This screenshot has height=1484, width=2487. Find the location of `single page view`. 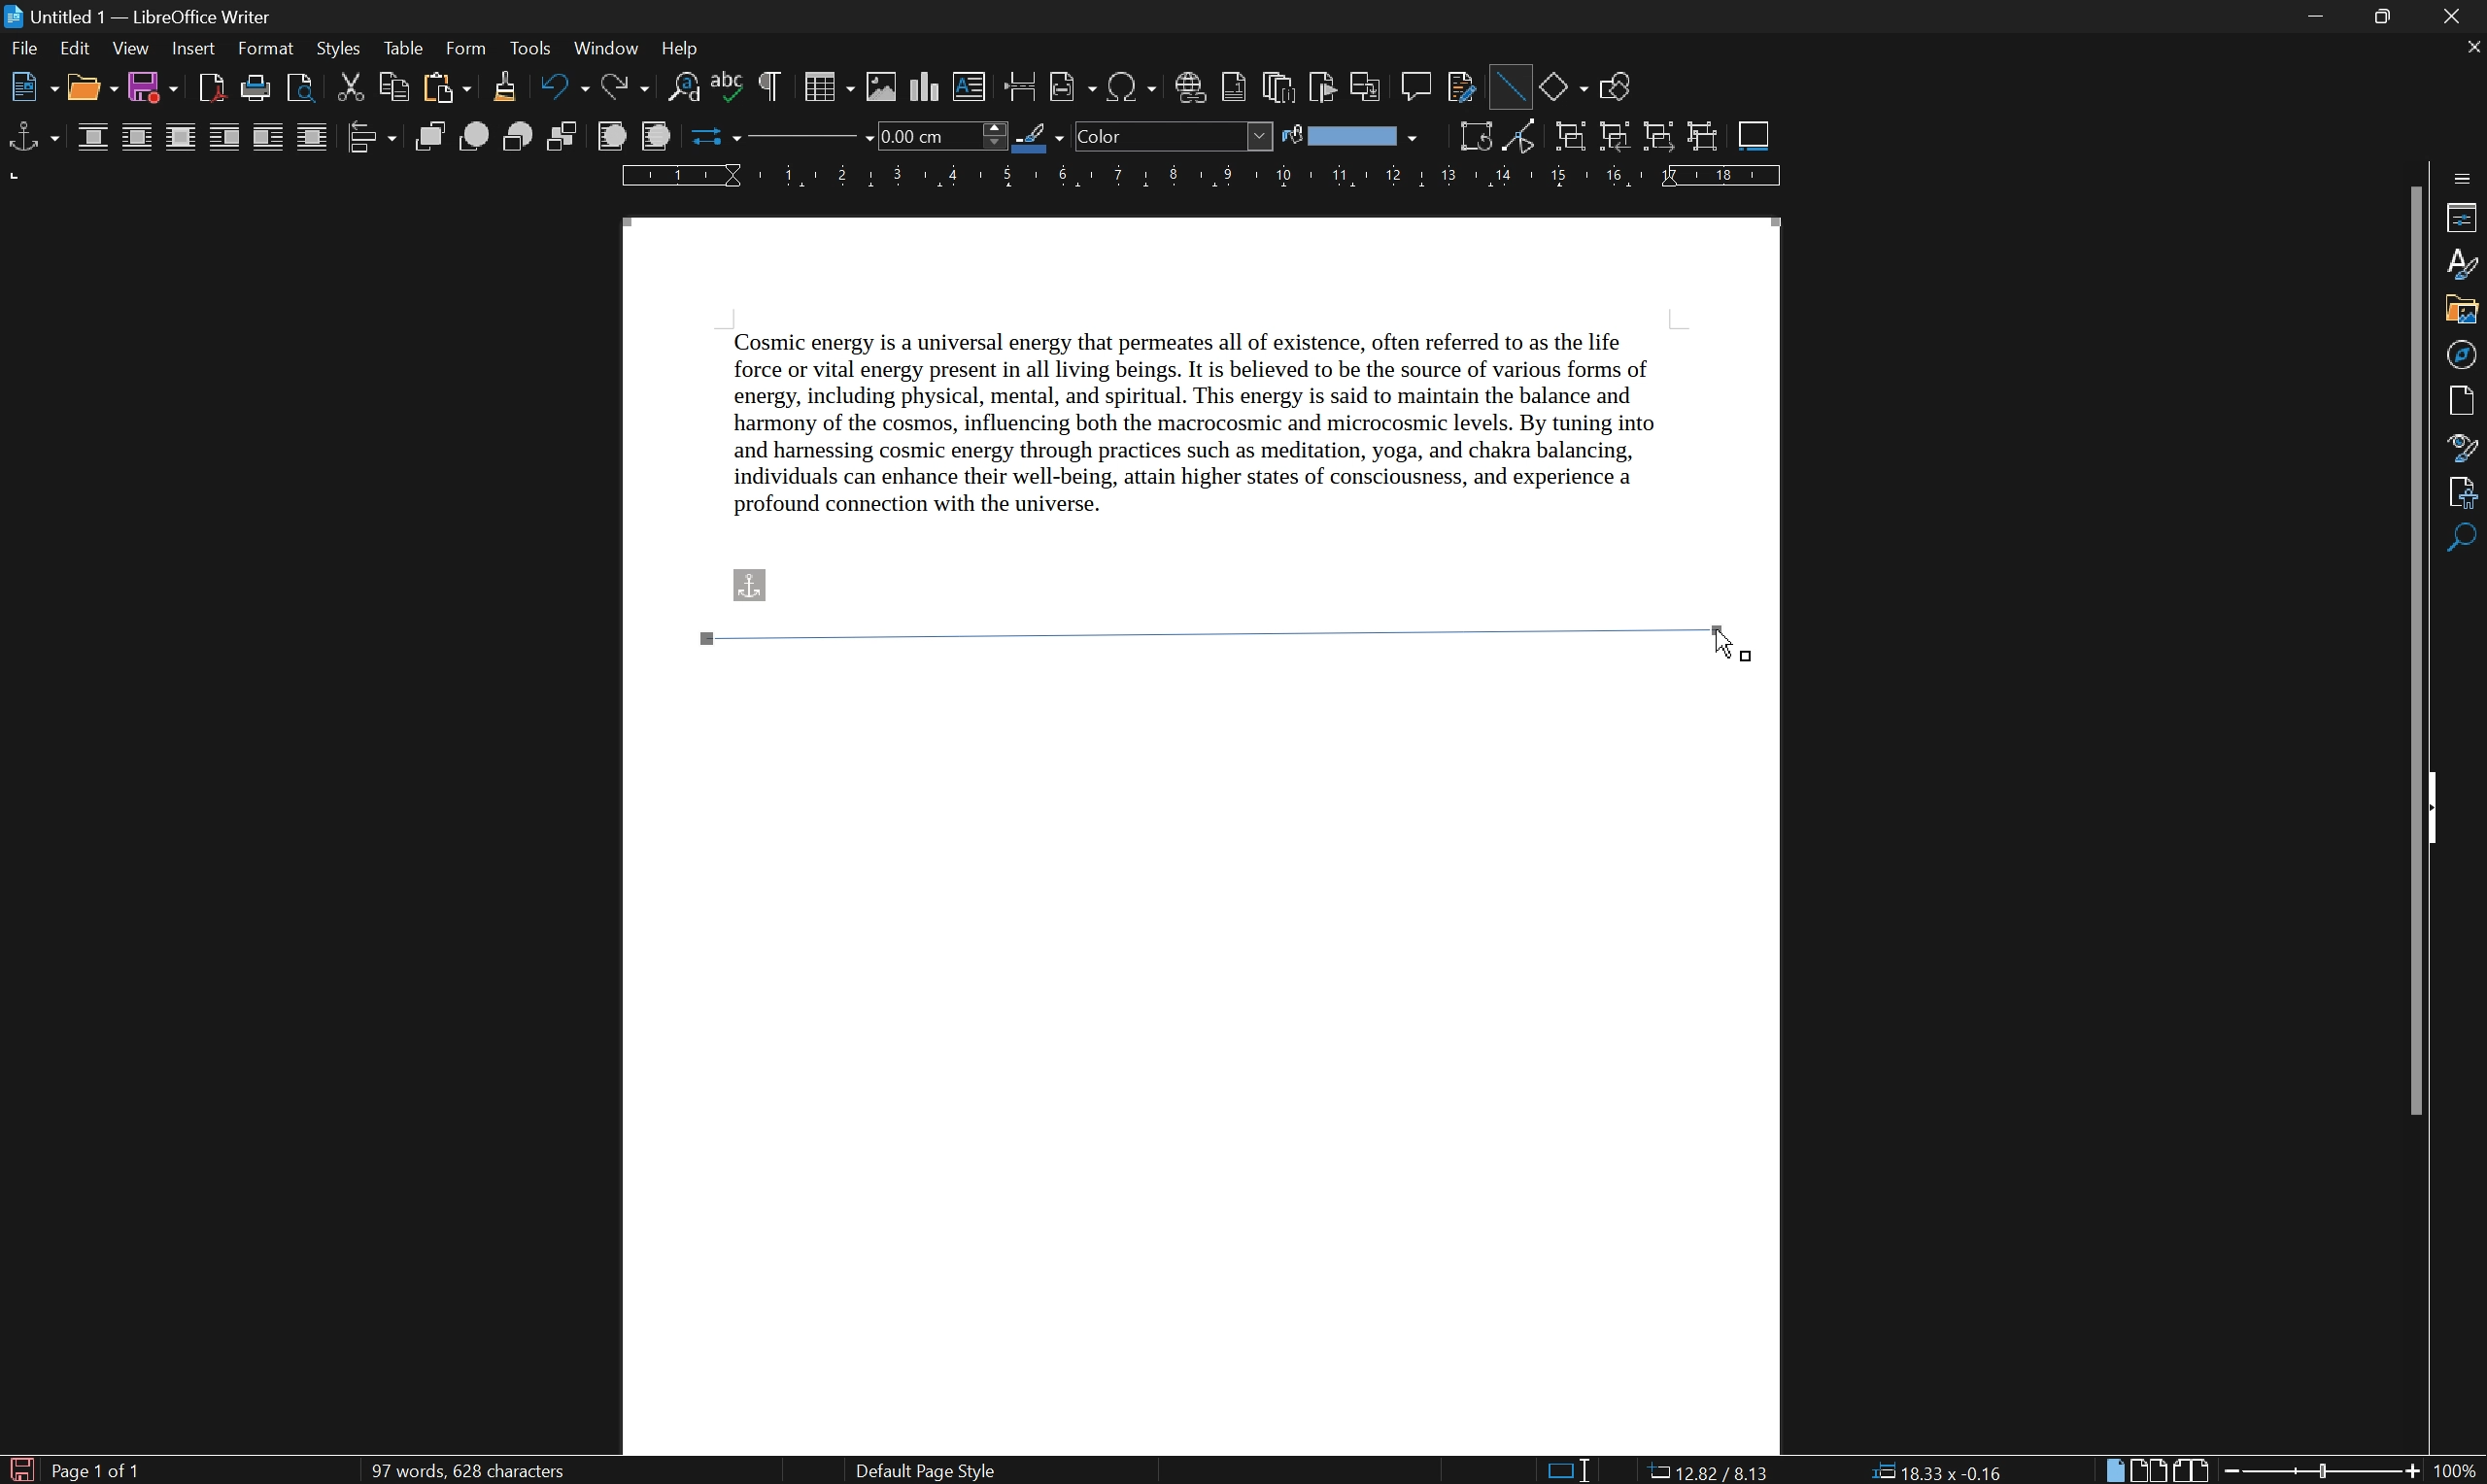

single page view is located at coordinates (2115, 1471).